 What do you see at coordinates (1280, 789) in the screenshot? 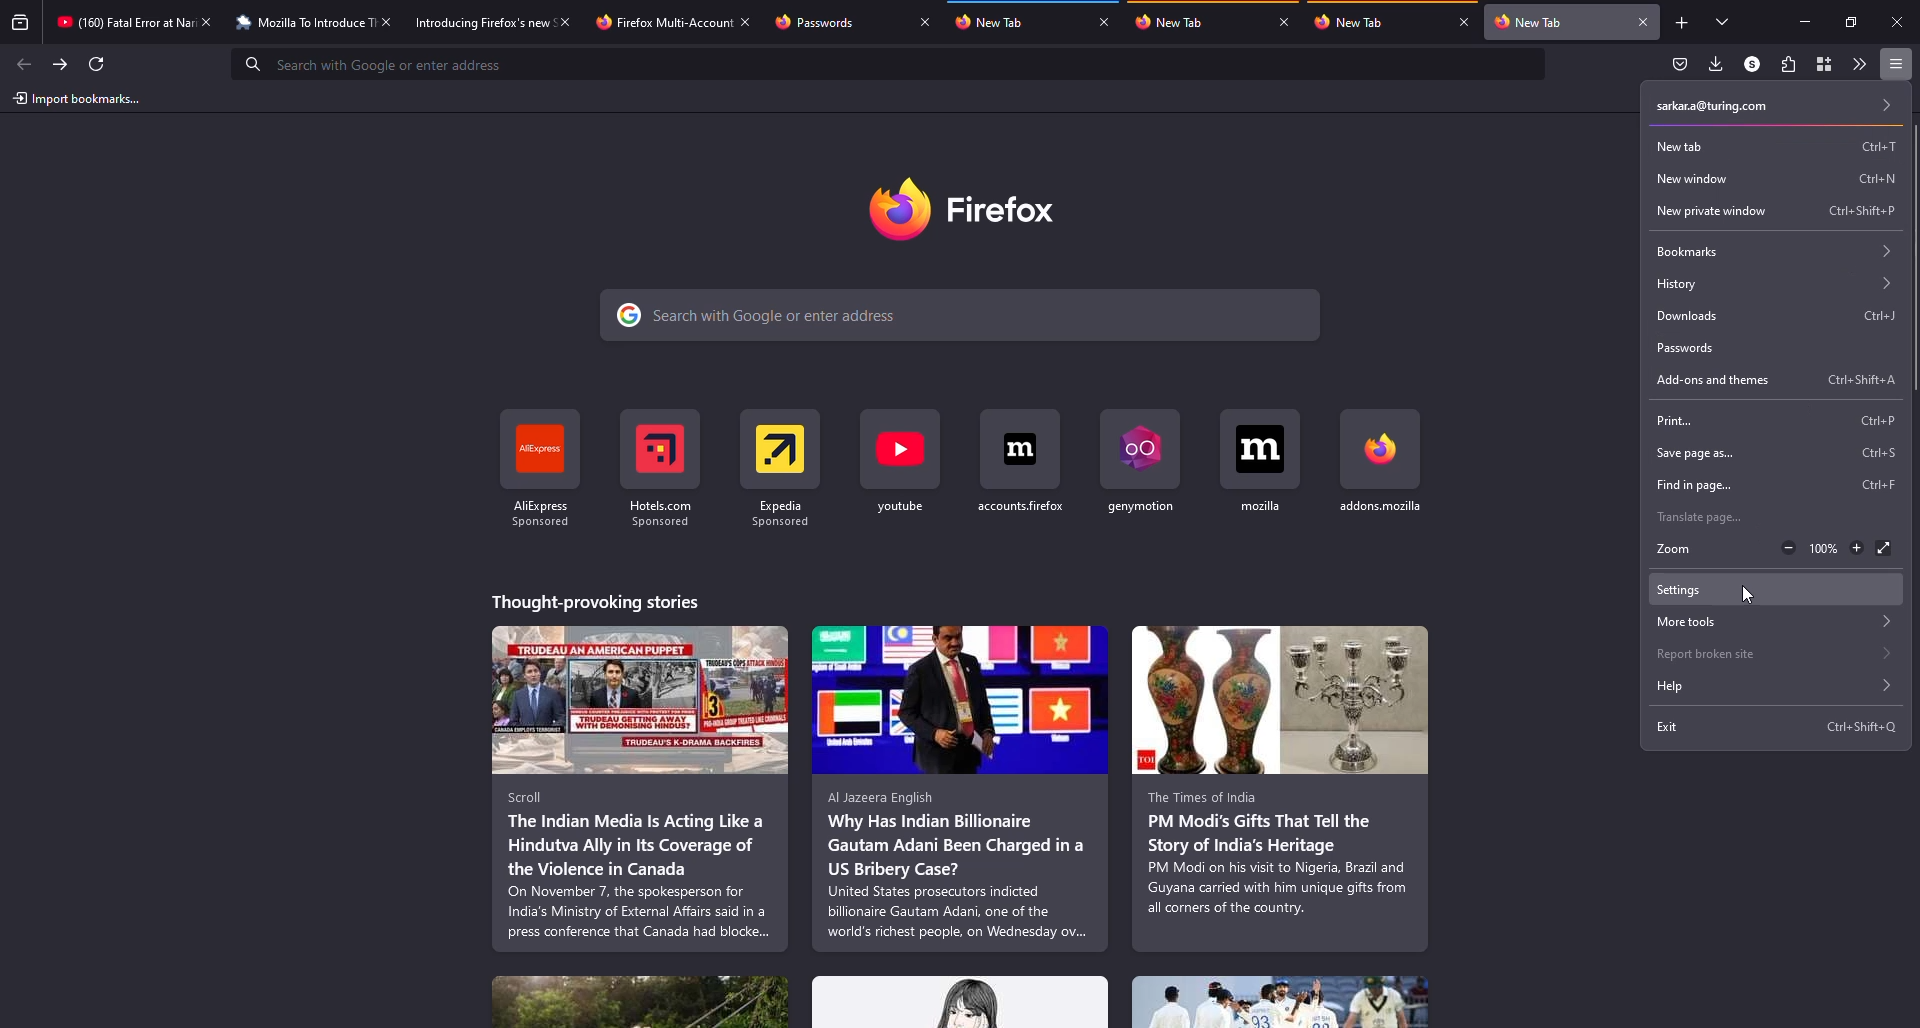
I see `stories` at bounding box center [1280, 789].